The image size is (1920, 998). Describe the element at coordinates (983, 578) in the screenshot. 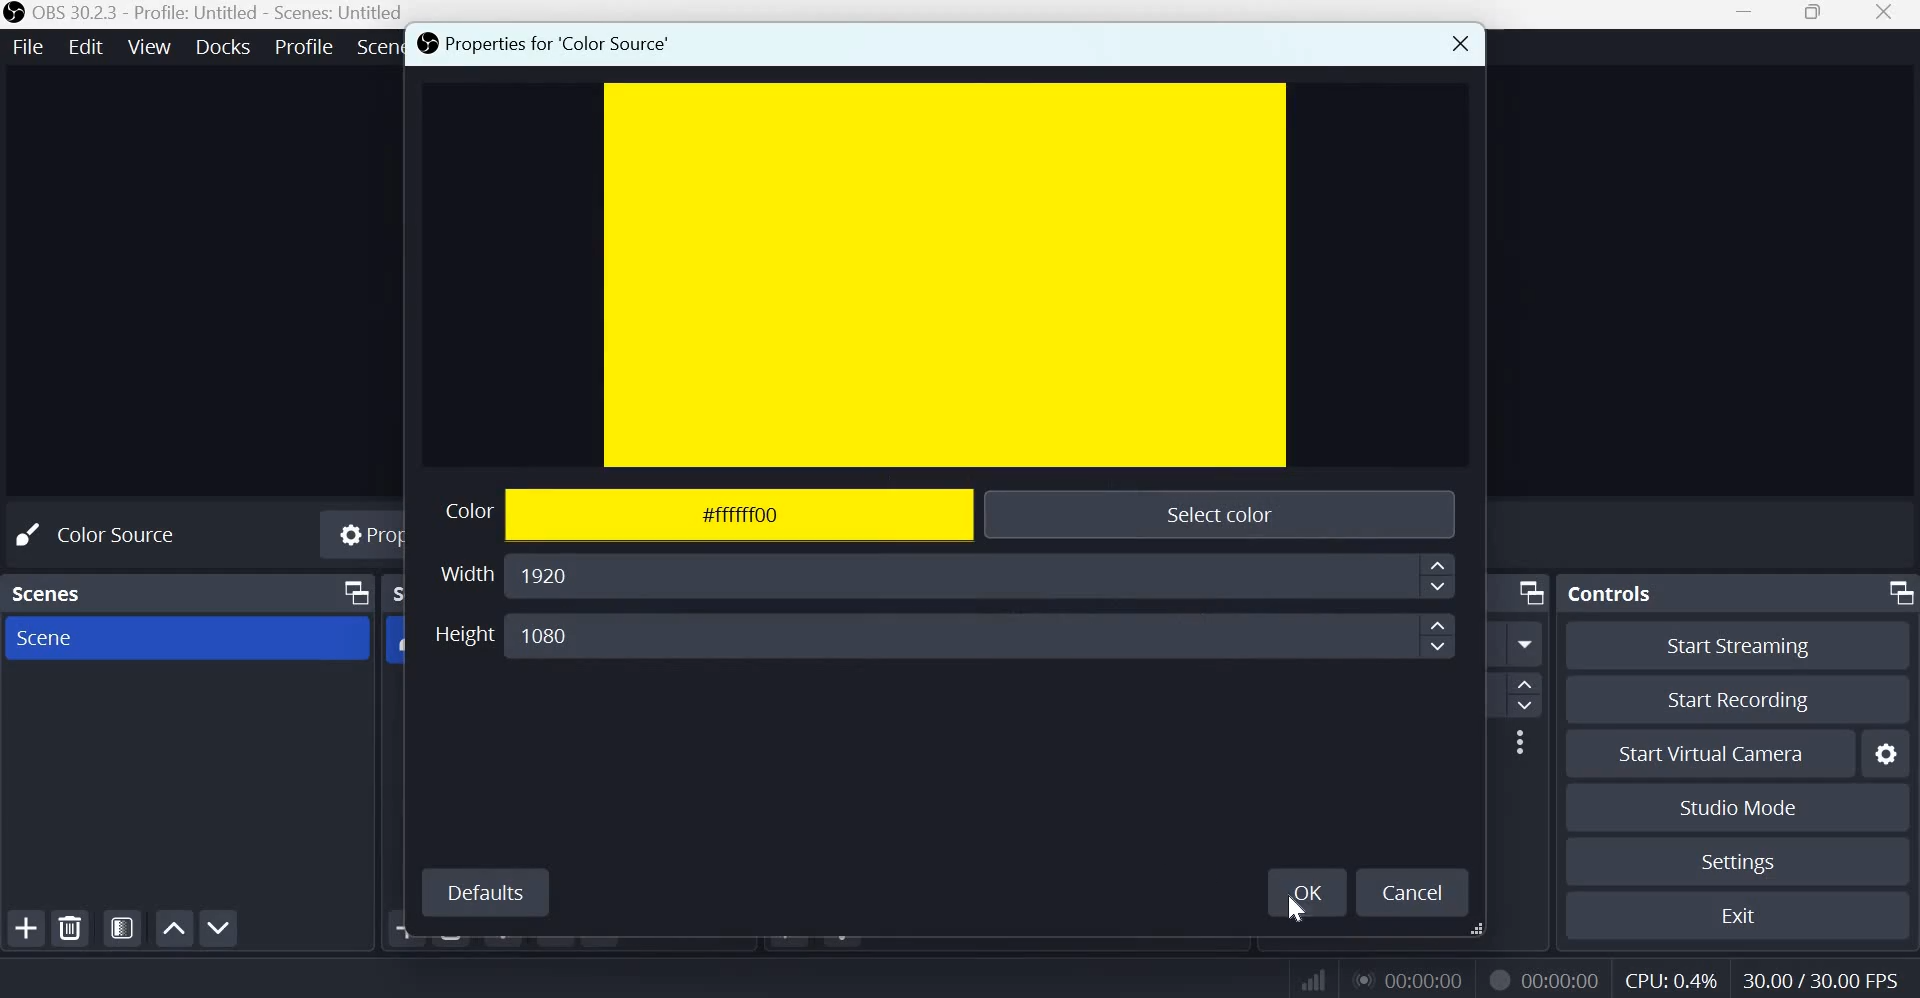

I see `Width input dropdown` at that location.